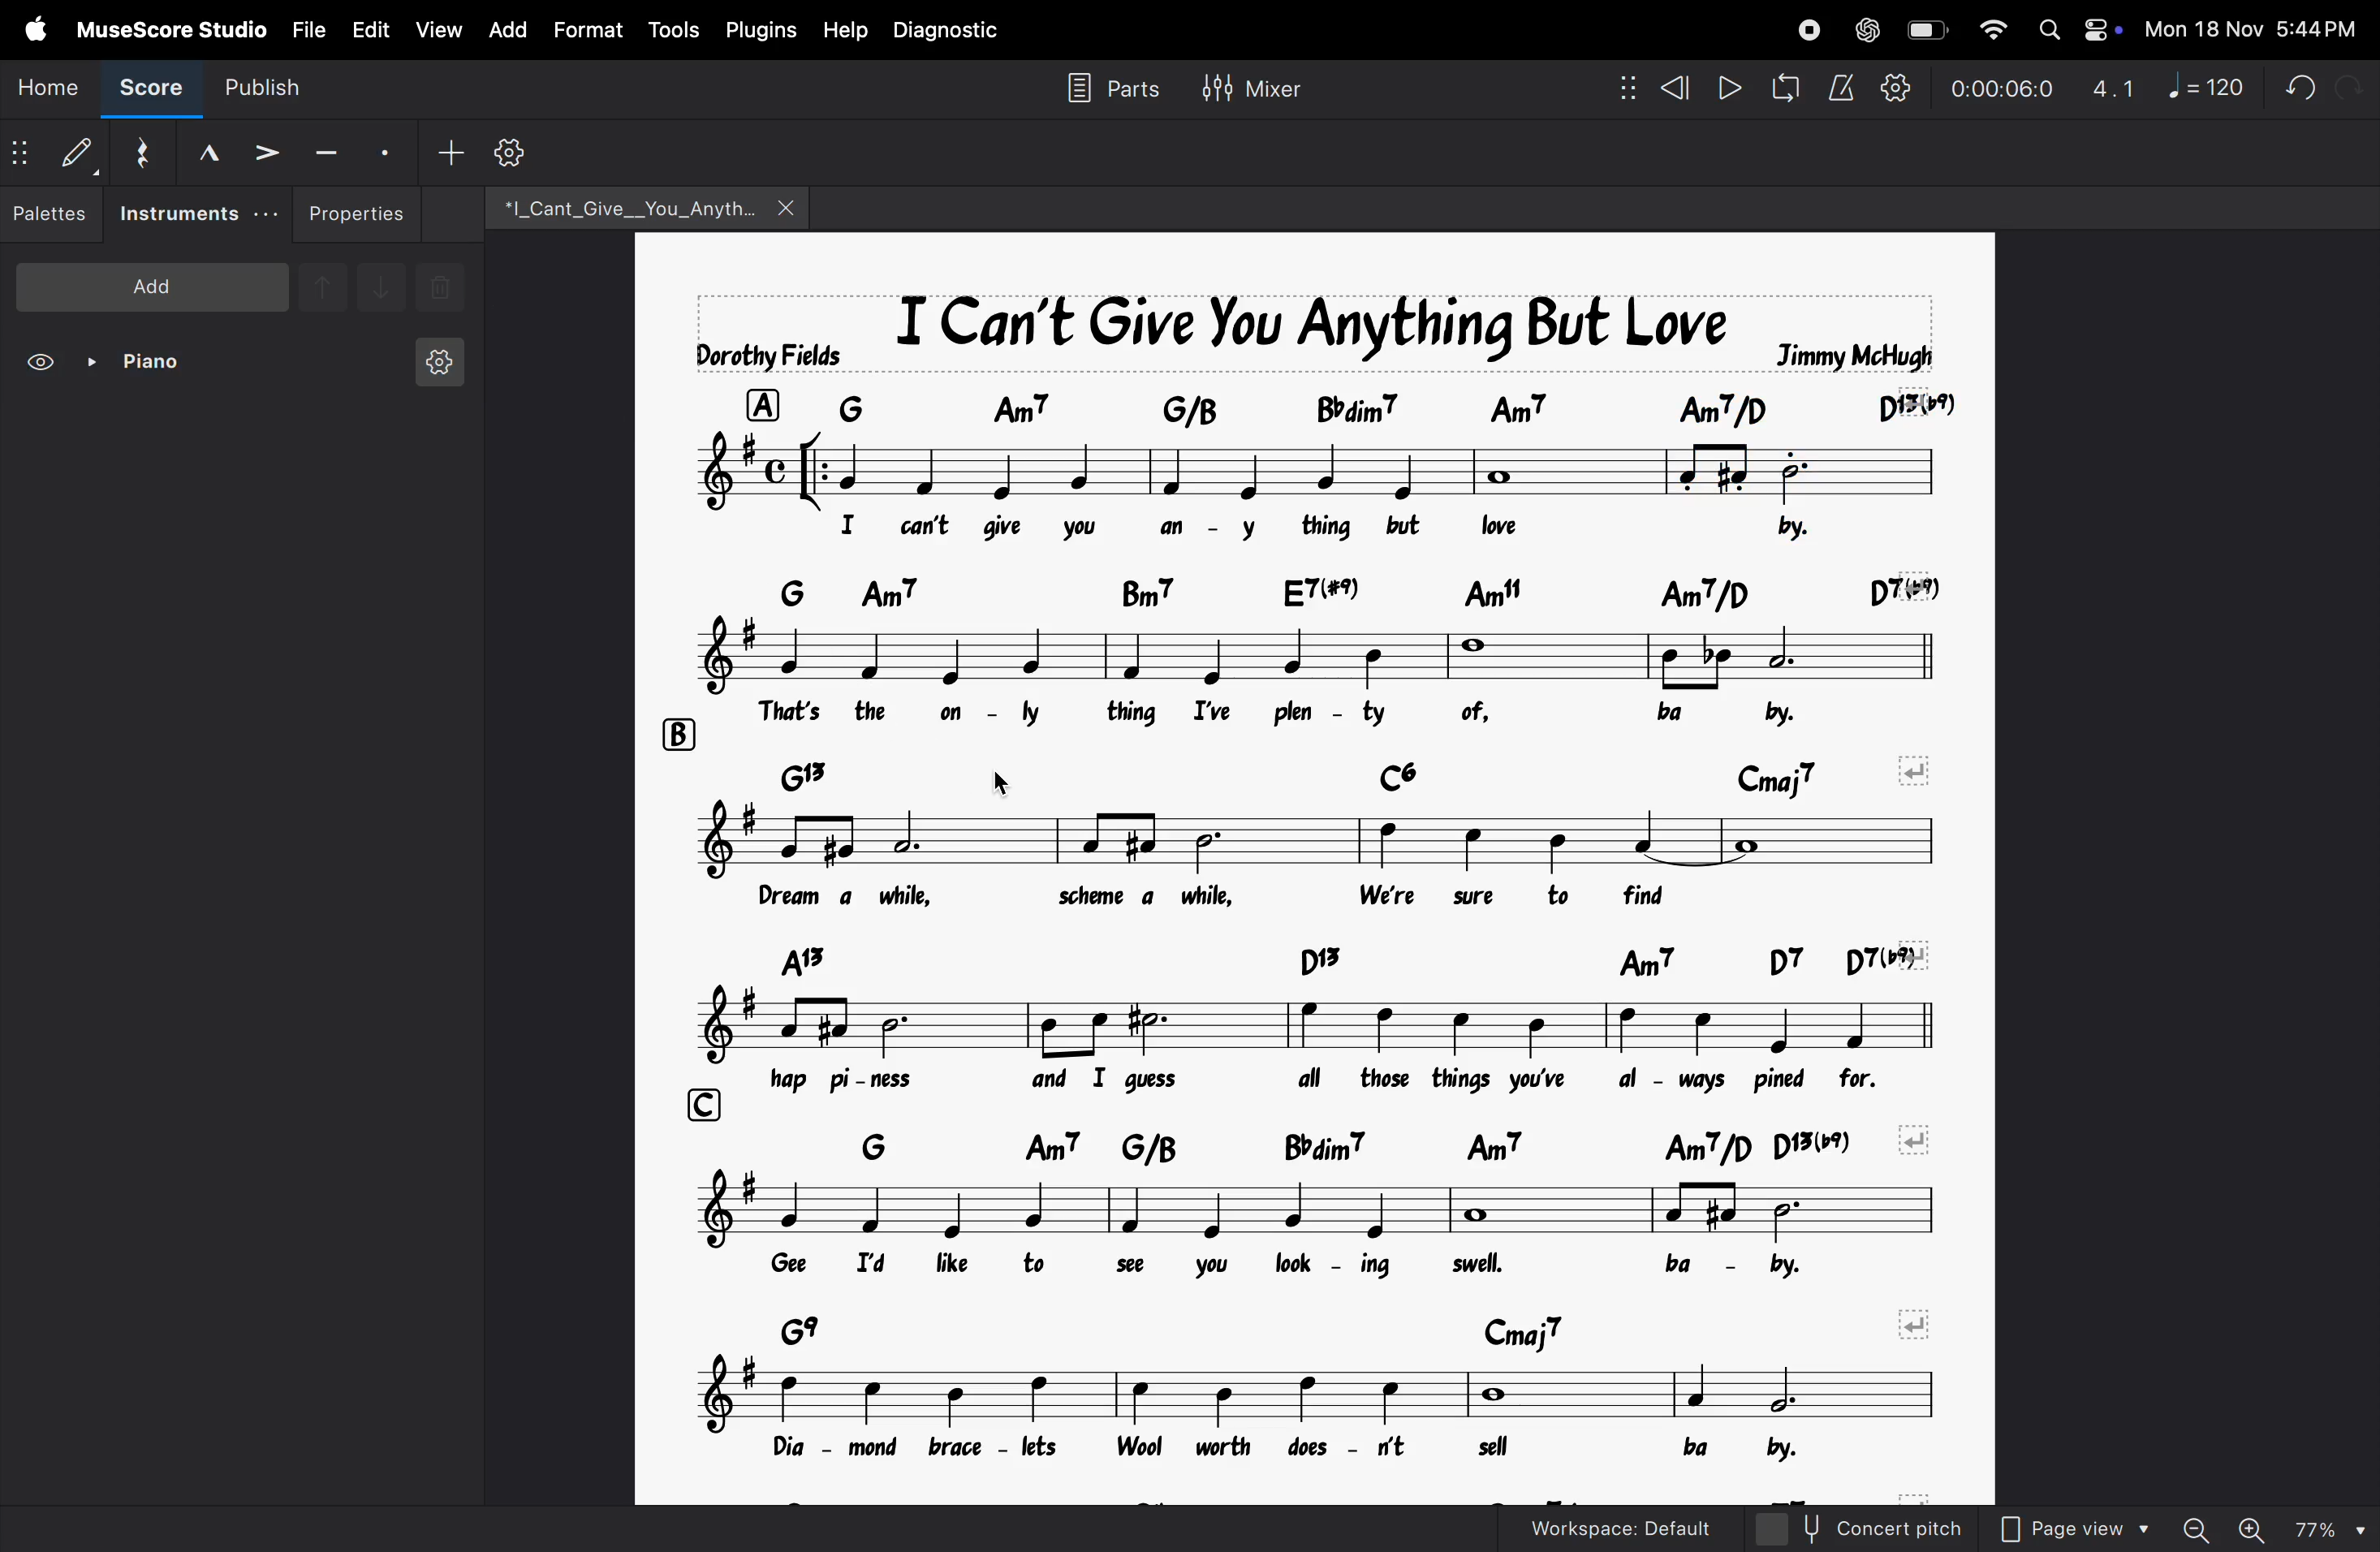 This screenshot has height=1552, width=2380. I want to click on notes, so click(1310, 1212).